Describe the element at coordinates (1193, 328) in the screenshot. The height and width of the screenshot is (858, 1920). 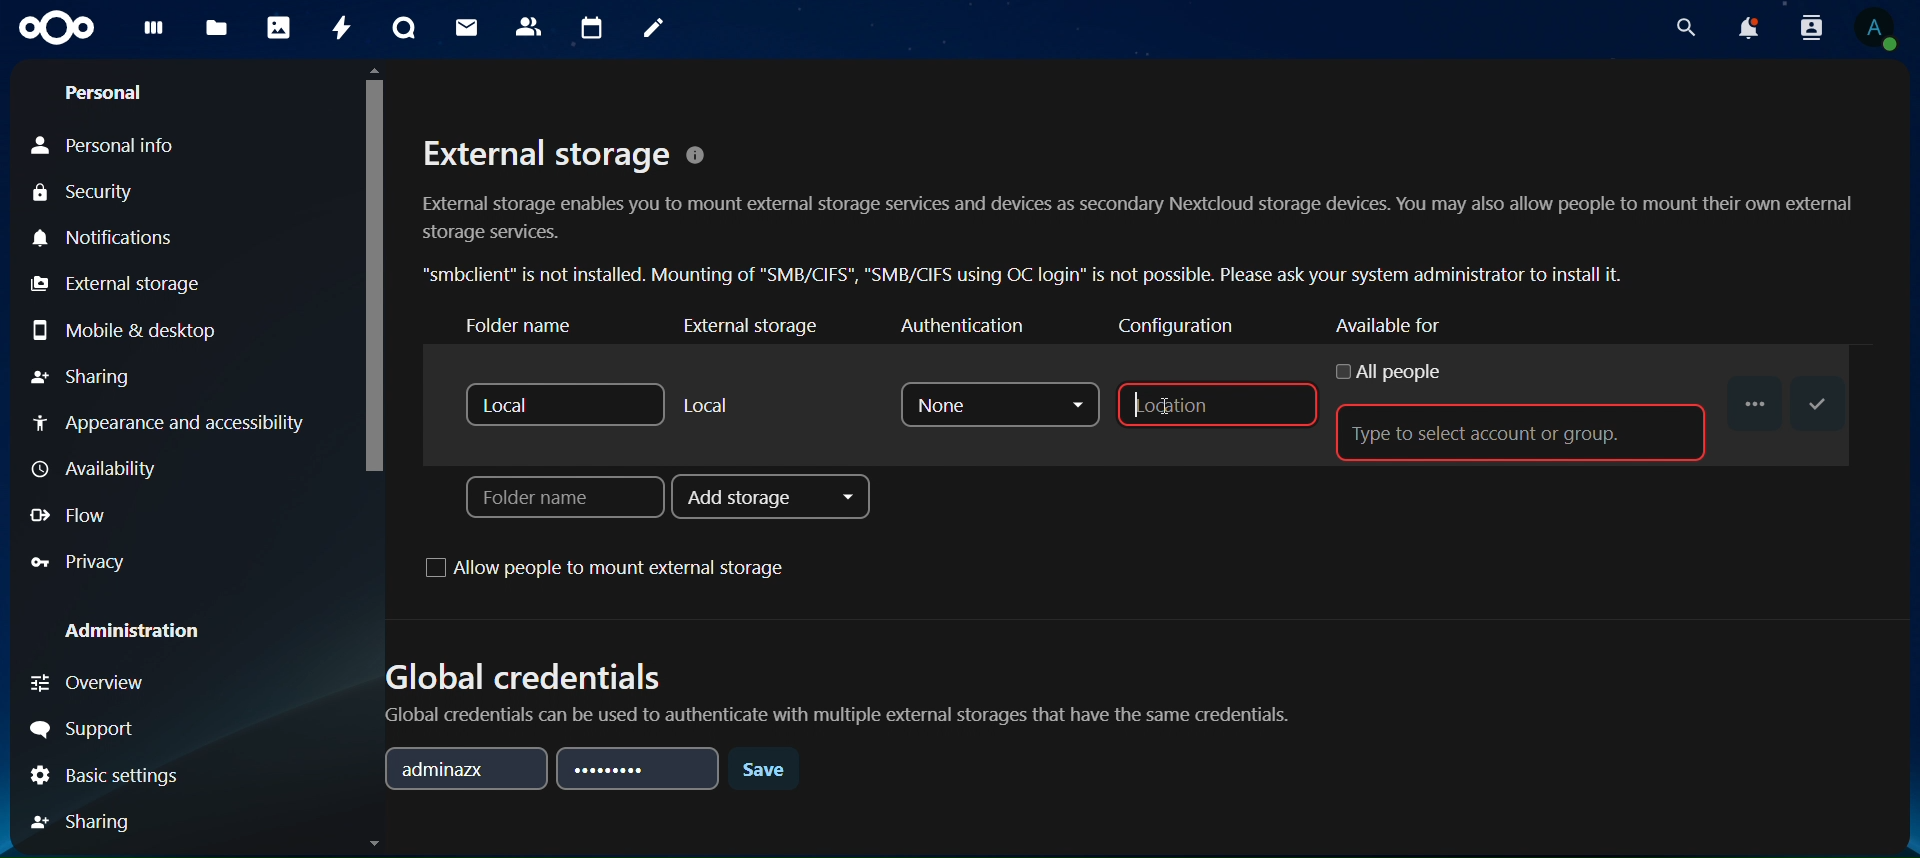
I see `configuration` at that location.